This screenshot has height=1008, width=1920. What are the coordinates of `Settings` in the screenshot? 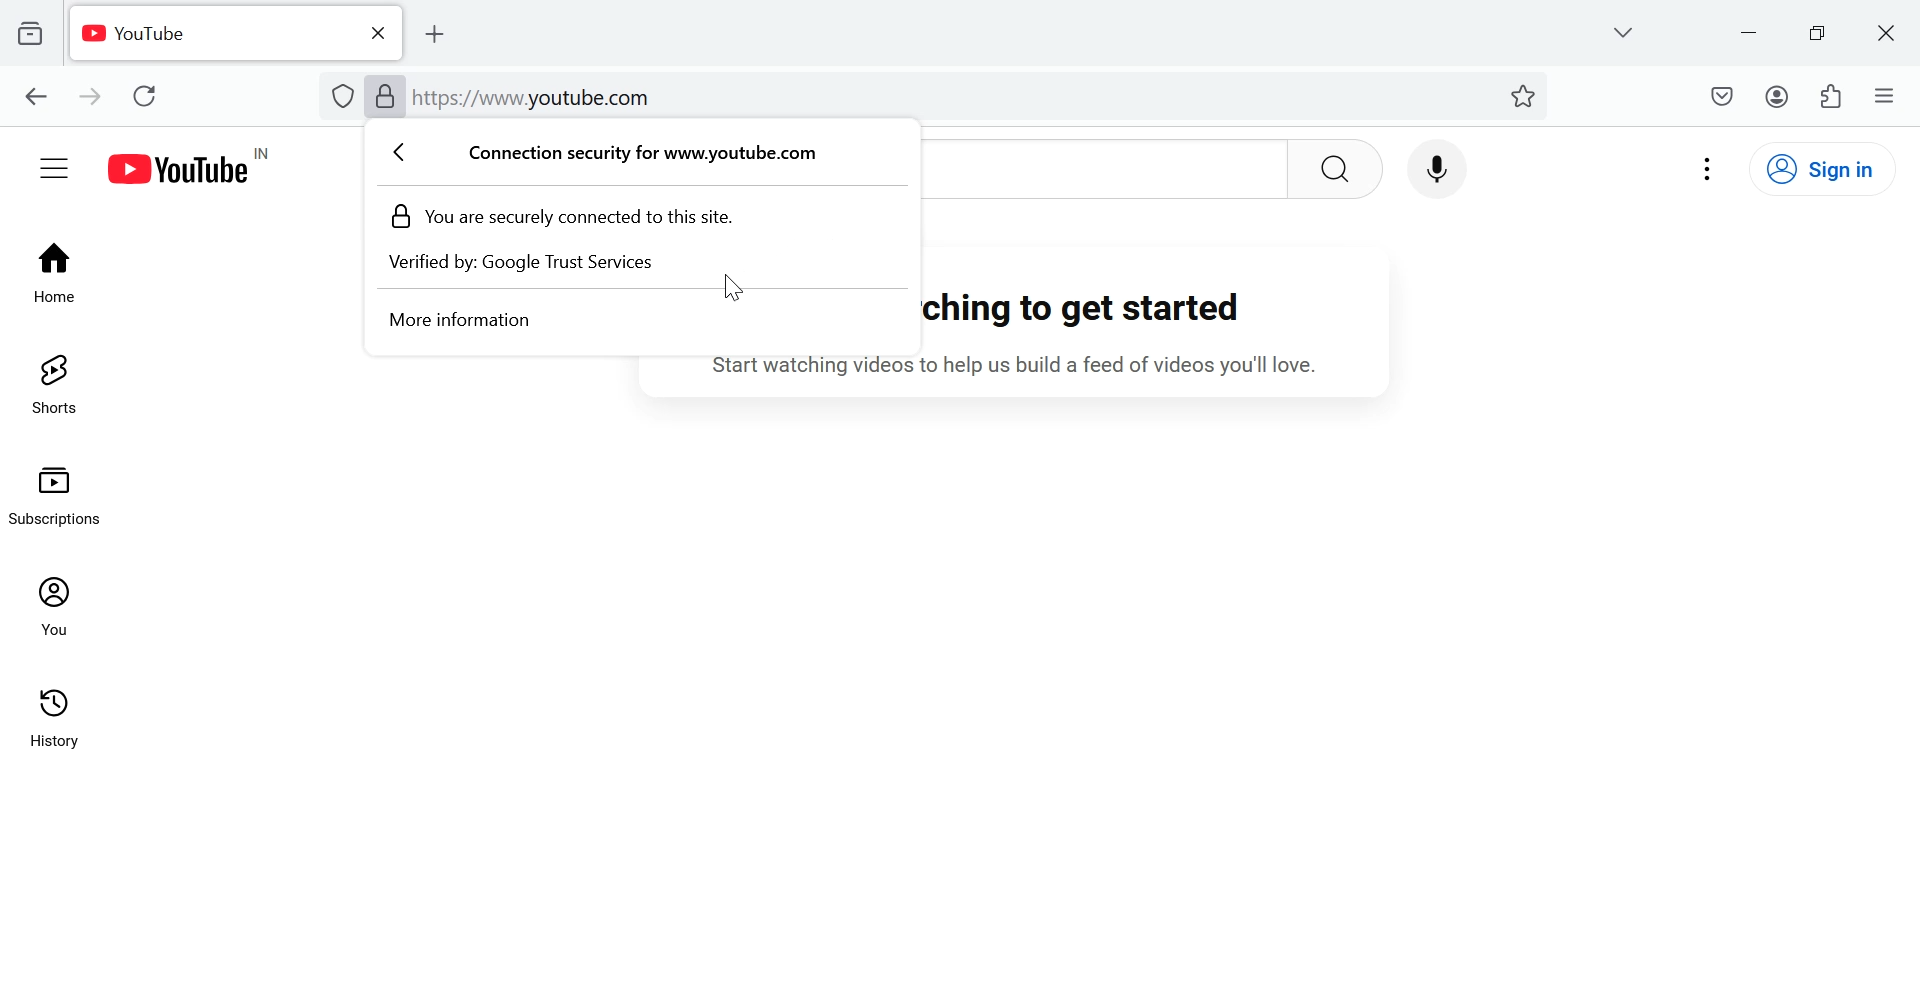 It's located at (1710, 167).